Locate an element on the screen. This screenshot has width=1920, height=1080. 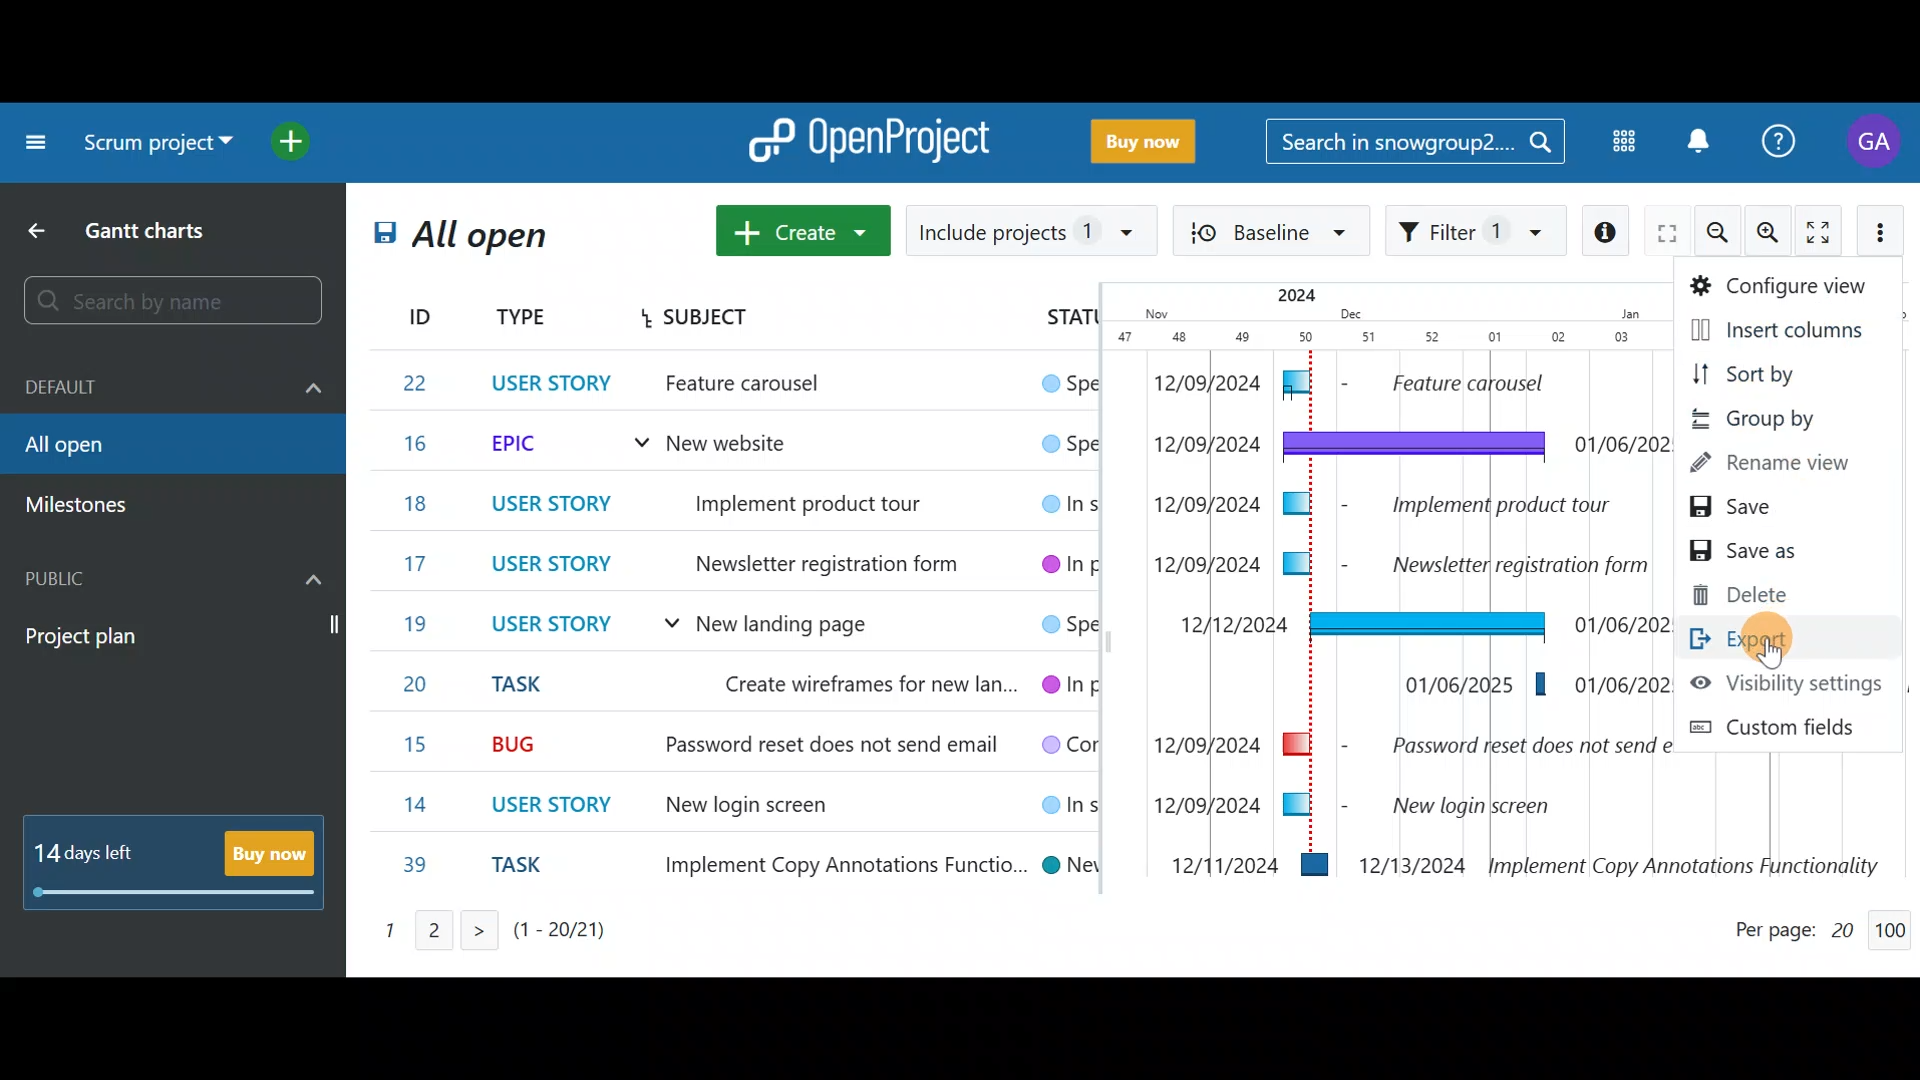
This view has unsaved changes, click to save them is located at coordinates (378, 245).